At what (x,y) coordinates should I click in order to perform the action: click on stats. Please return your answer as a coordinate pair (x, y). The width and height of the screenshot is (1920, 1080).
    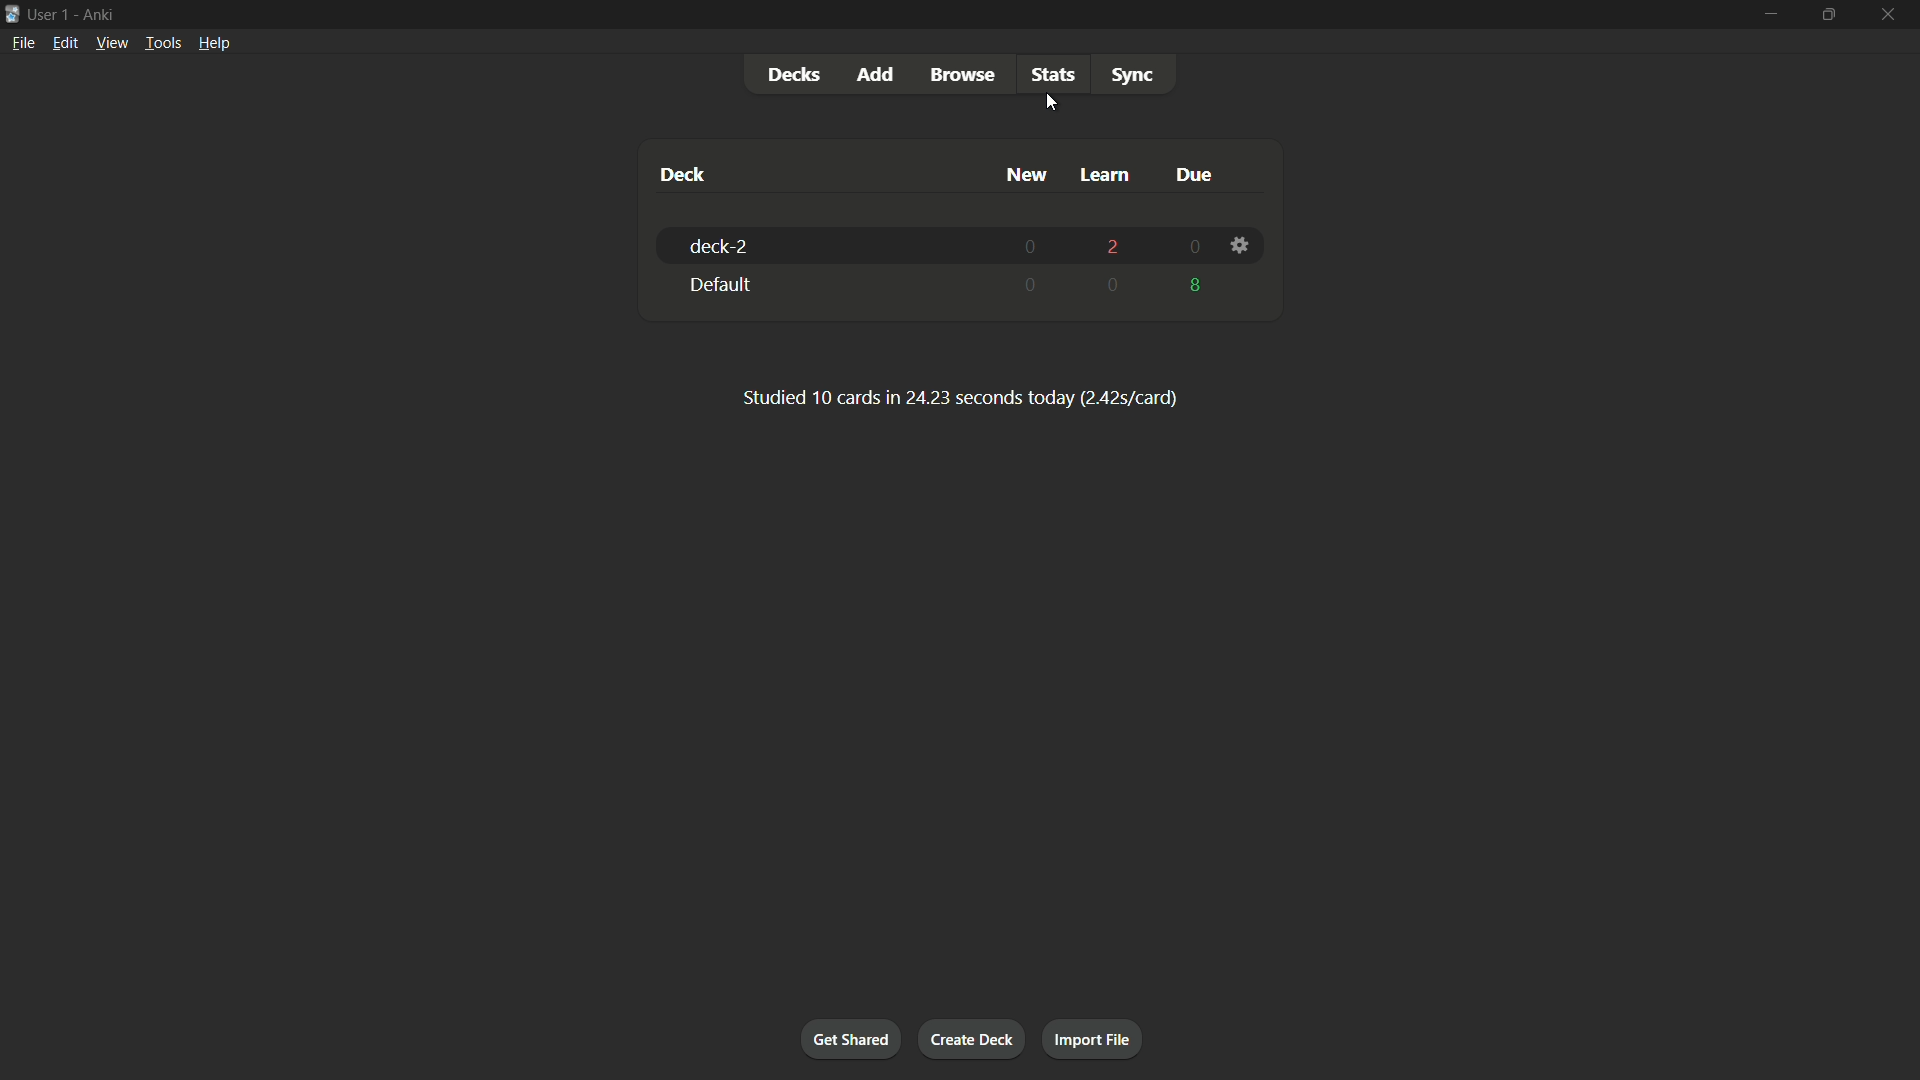
    Looking at the image, I should click on (1055, 72).